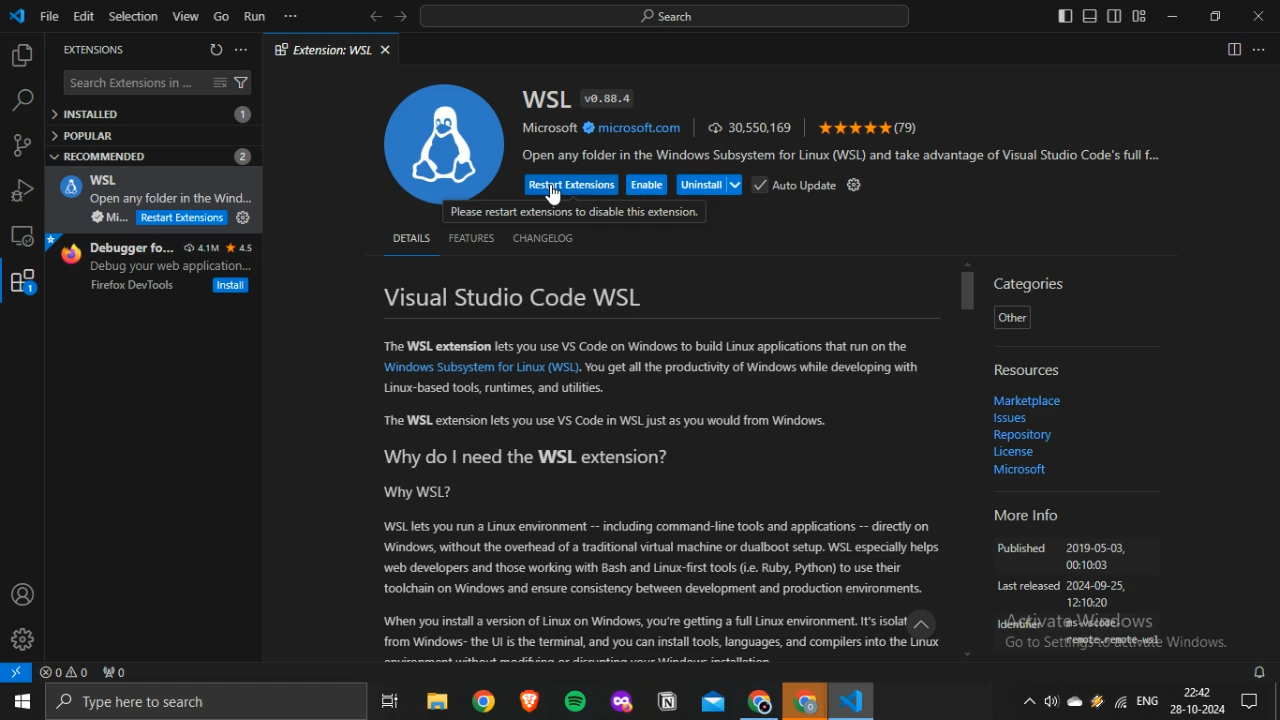 The image size is (1280, 720). What do you see at coordinates (803, 700) in the screenshot?
I see `Google Chrome` at bounding box center [803, 700].